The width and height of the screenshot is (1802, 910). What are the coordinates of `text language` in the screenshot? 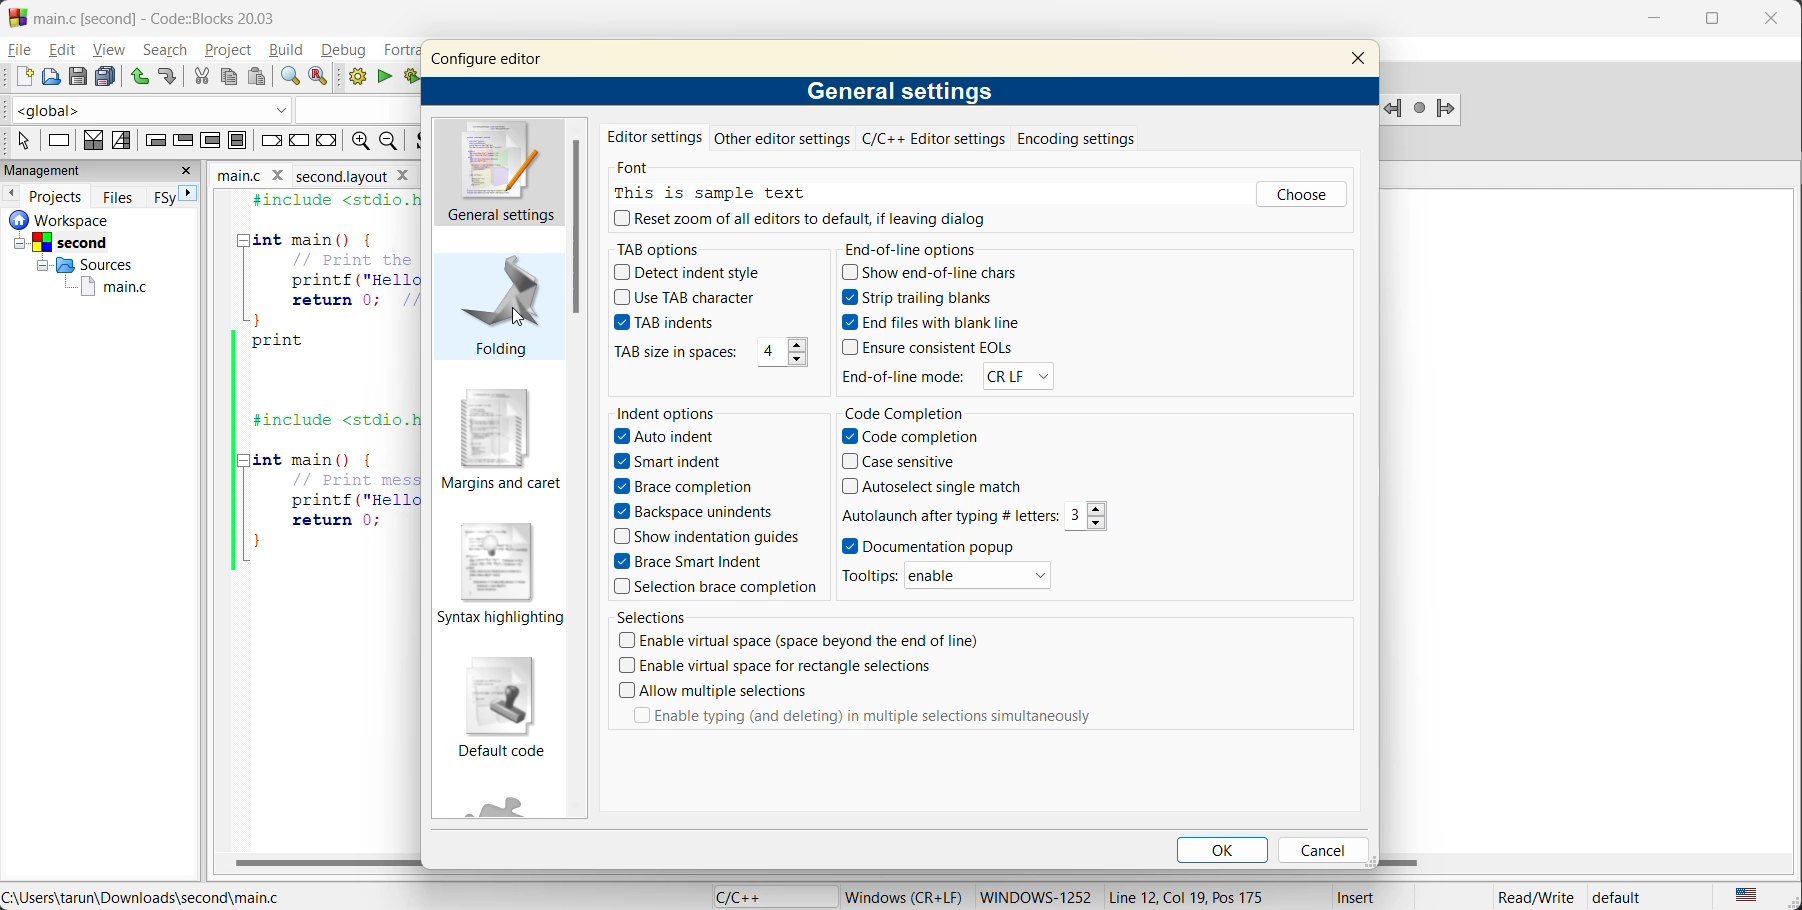 It's located at (1746, 896).